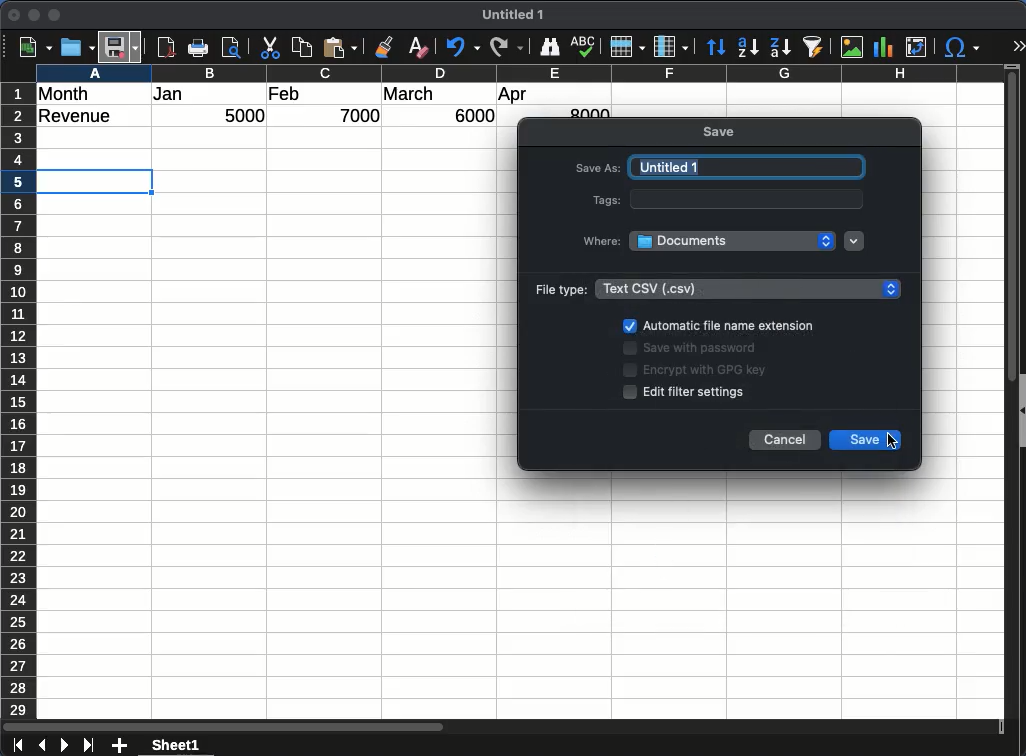 The height and width of the screenshot is (756, 1026). Describe the element at coordinates (627, 47) in the screenshot. I see `row` at that location.